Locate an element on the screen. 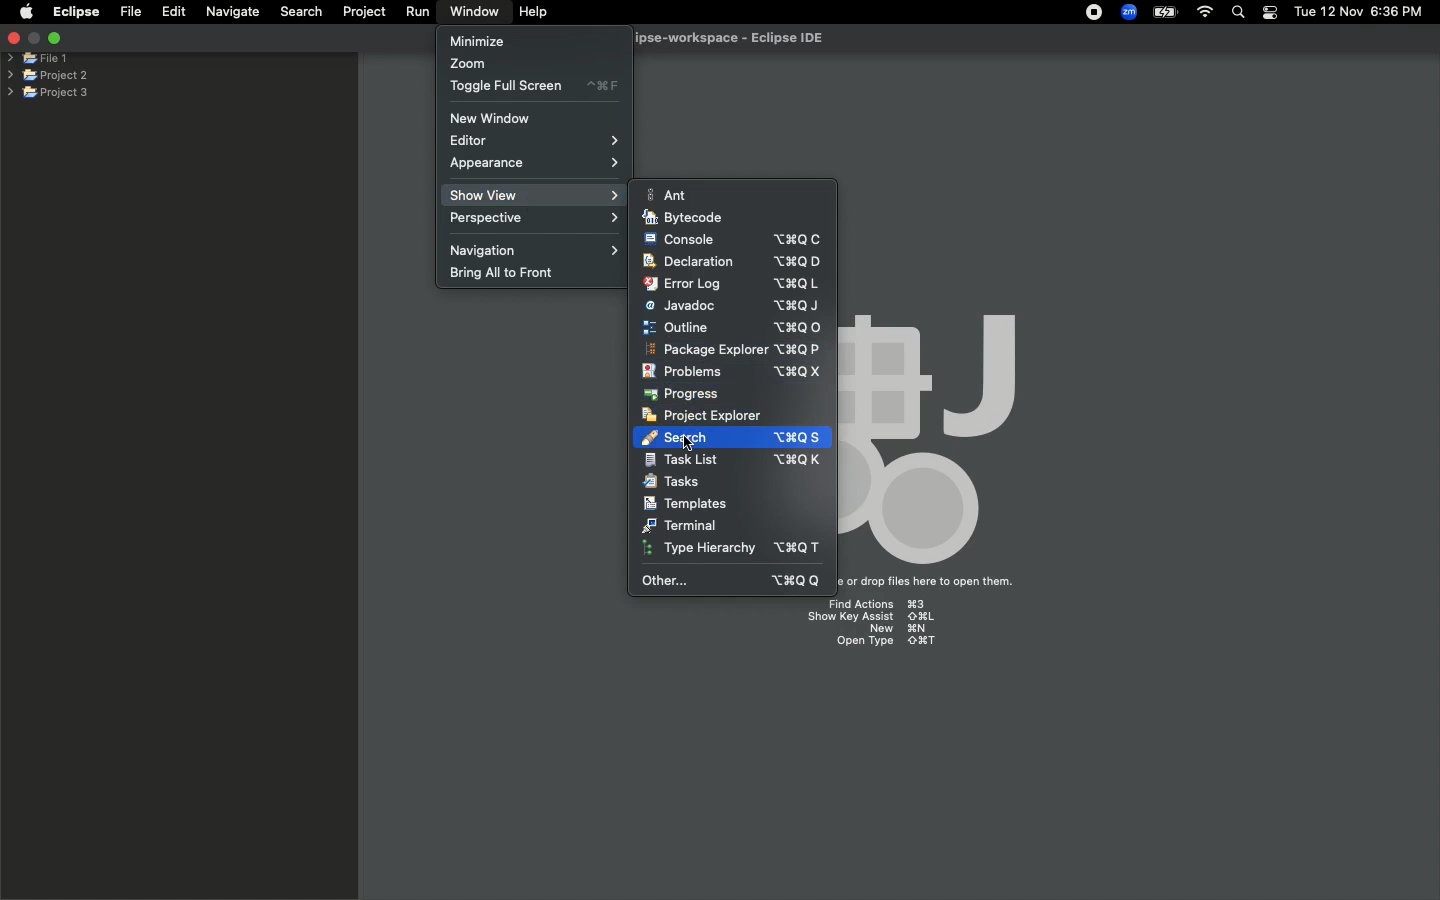 The height and width of the screenshot is (900, 1440). Zoom is located at coordinates (469, 65).